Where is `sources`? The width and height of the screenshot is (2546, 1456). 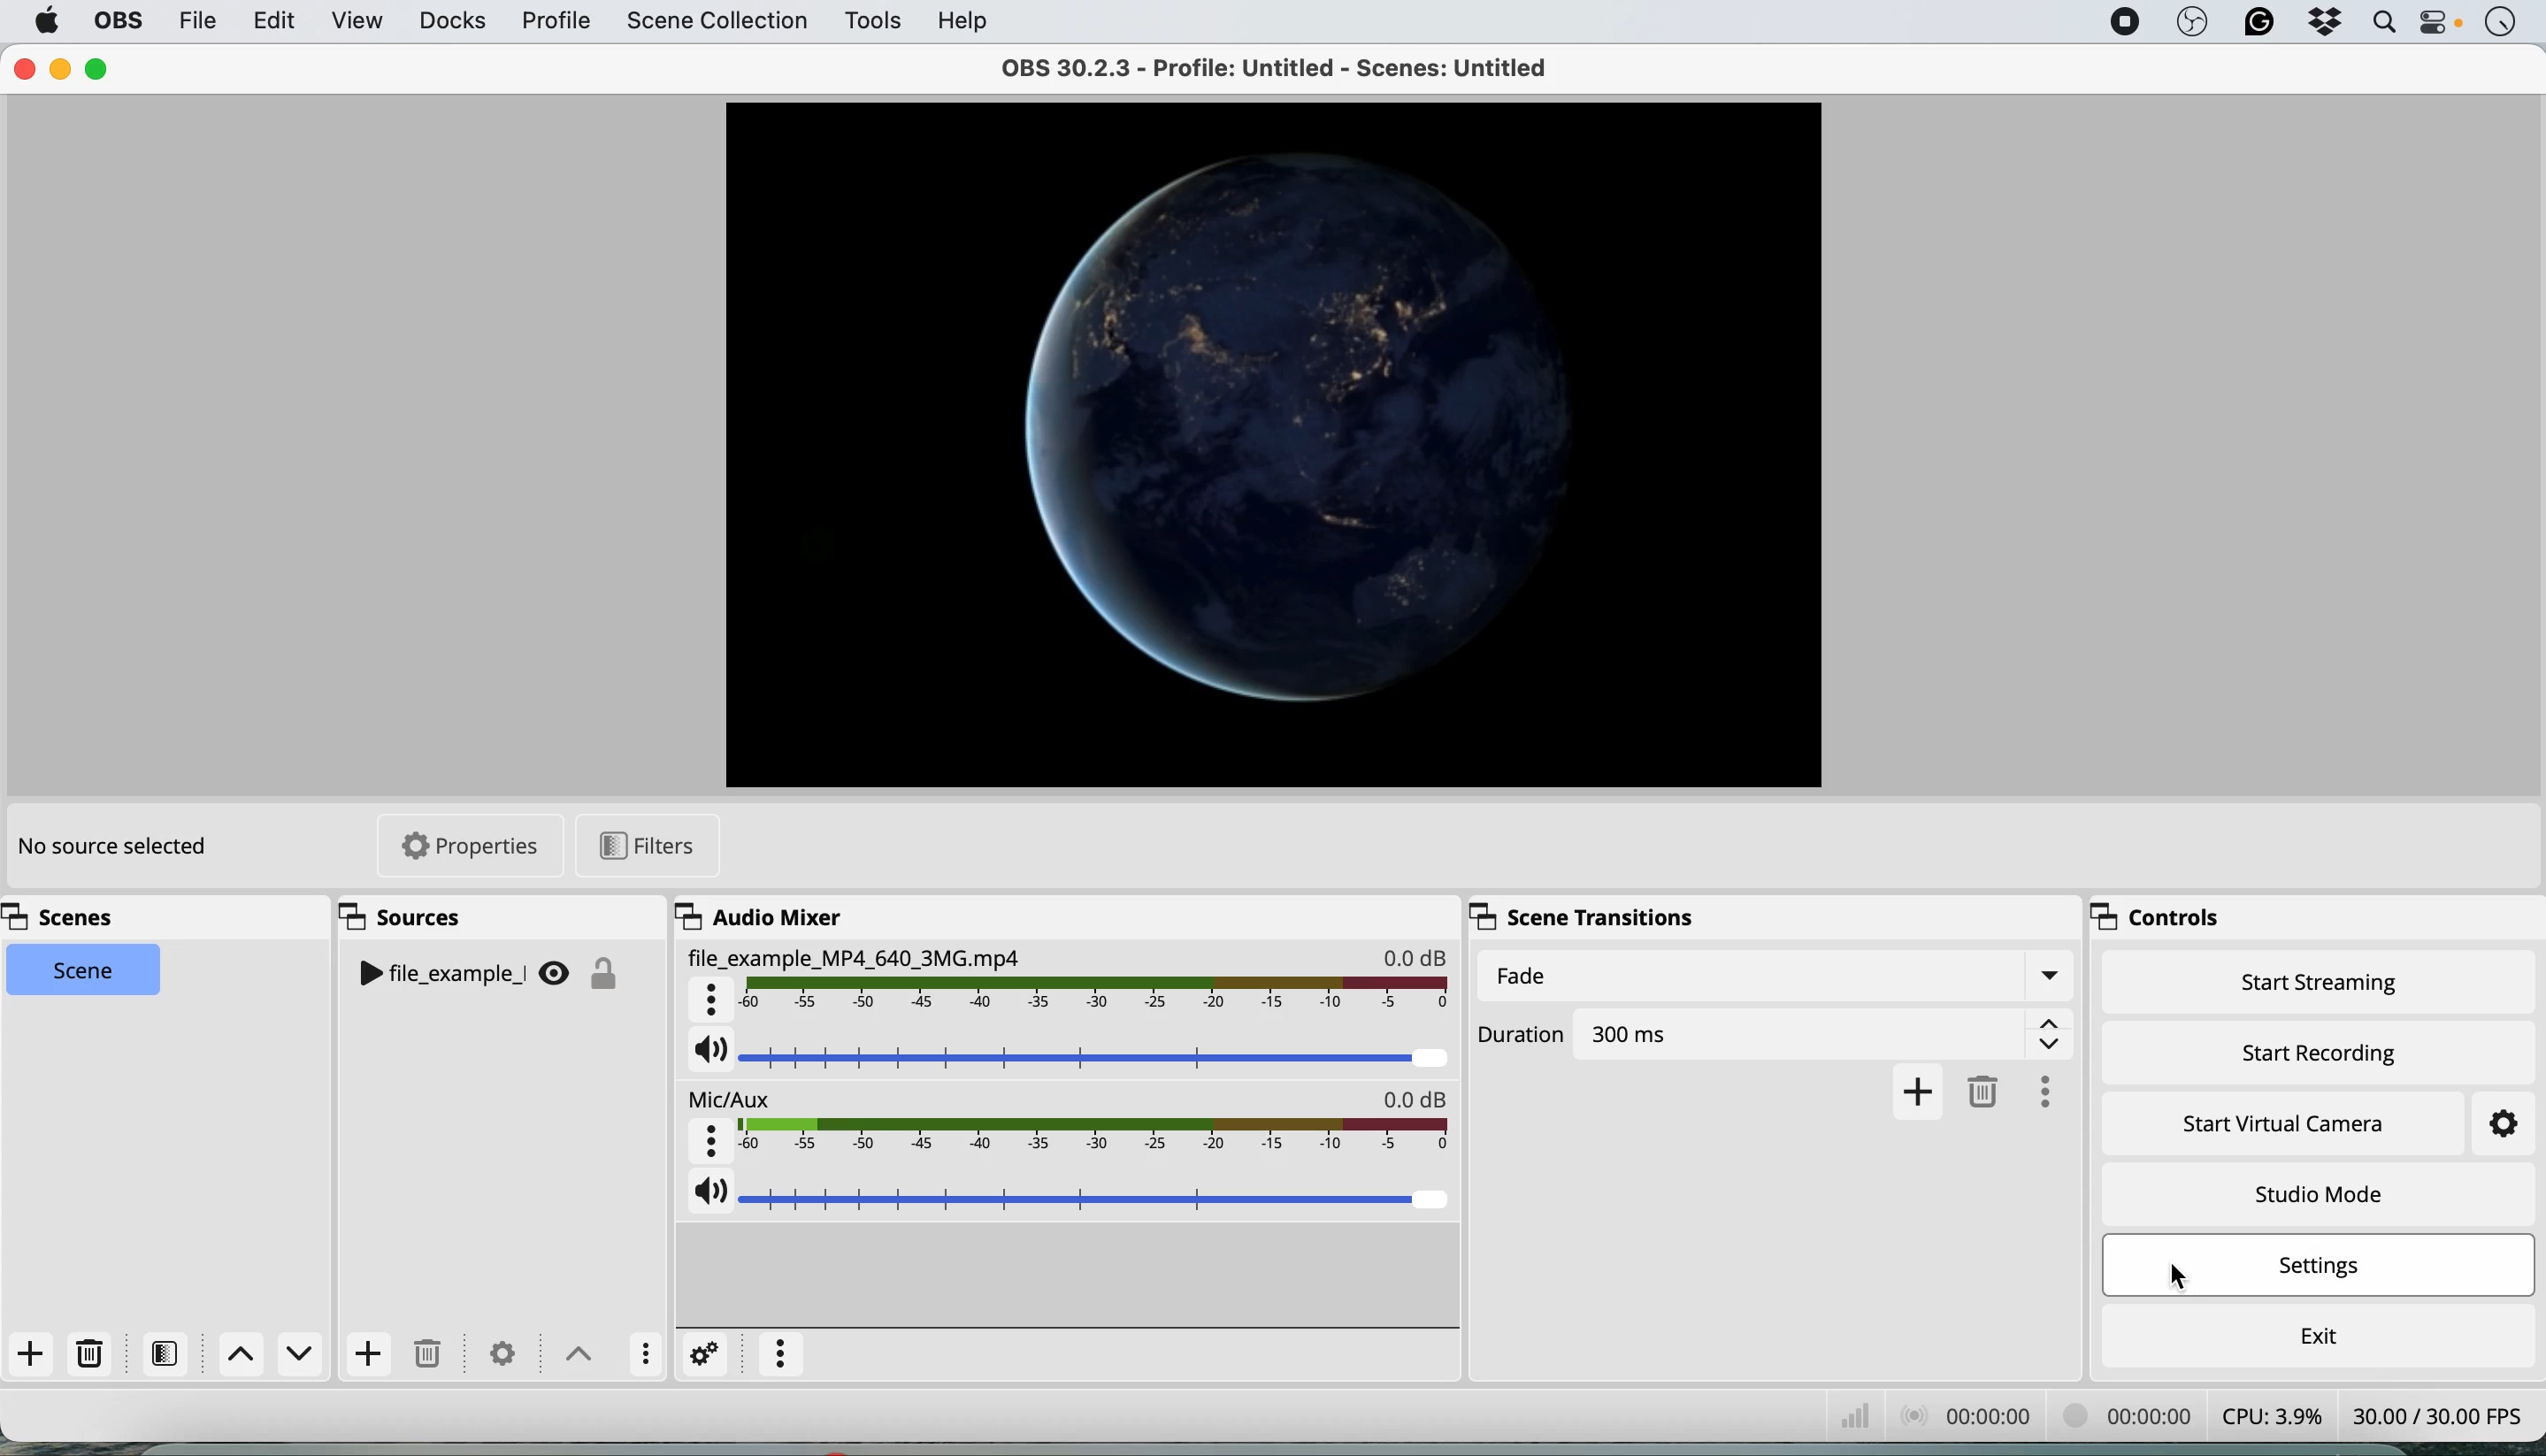 sources is located at coordinates (411, 918).